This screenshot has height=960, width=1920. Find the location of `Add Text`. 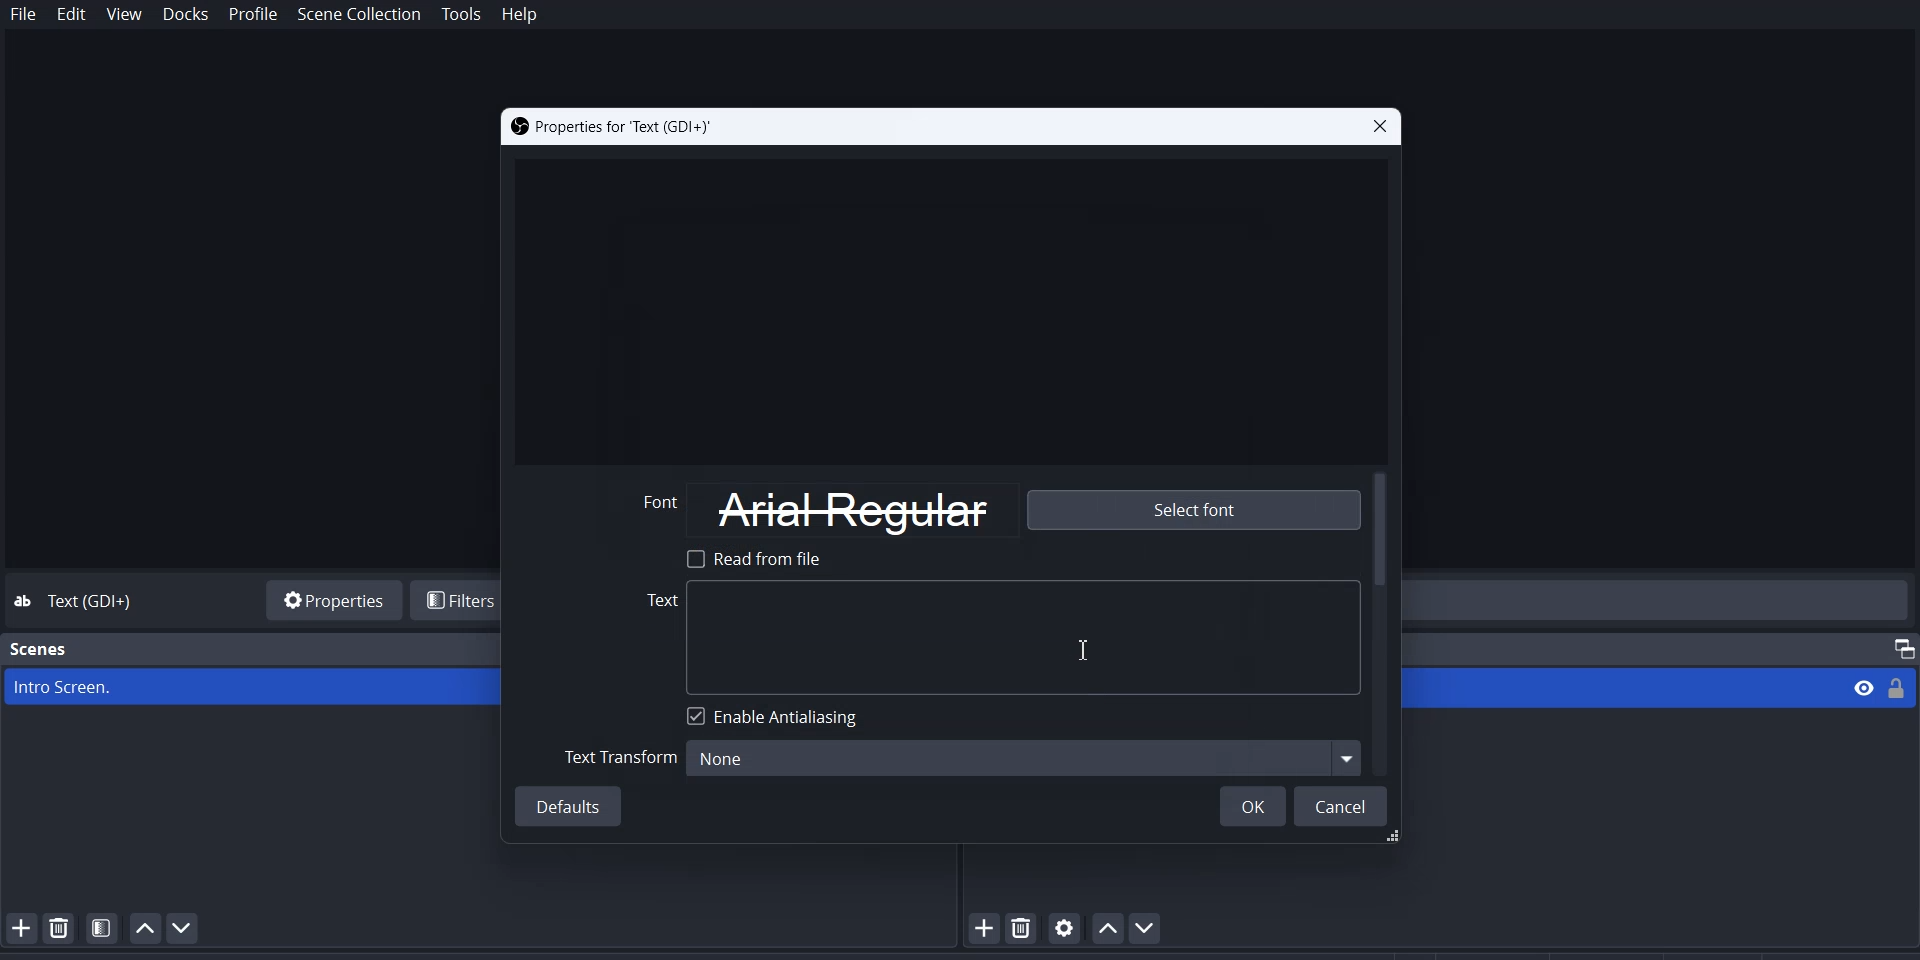

Add Text is located at coordinates (1003, 637).